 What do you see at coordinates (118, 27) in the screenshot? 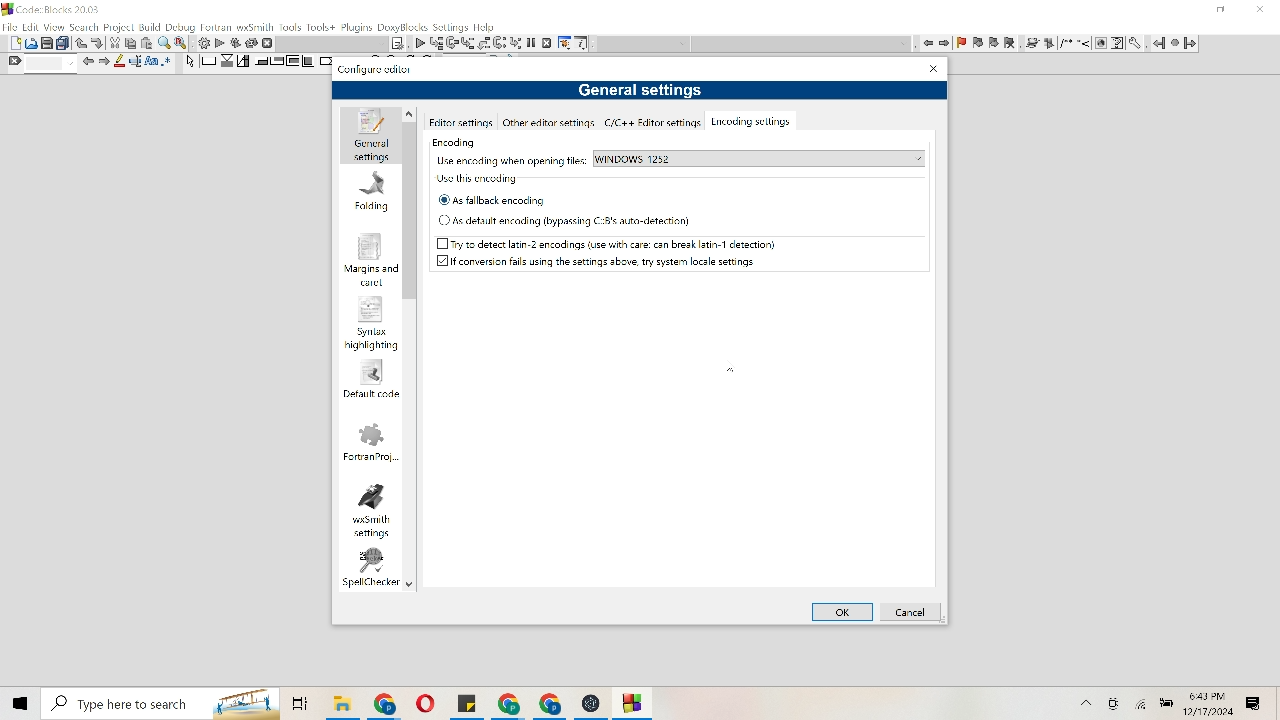
I see `Project` at bounding box center [118, 27].